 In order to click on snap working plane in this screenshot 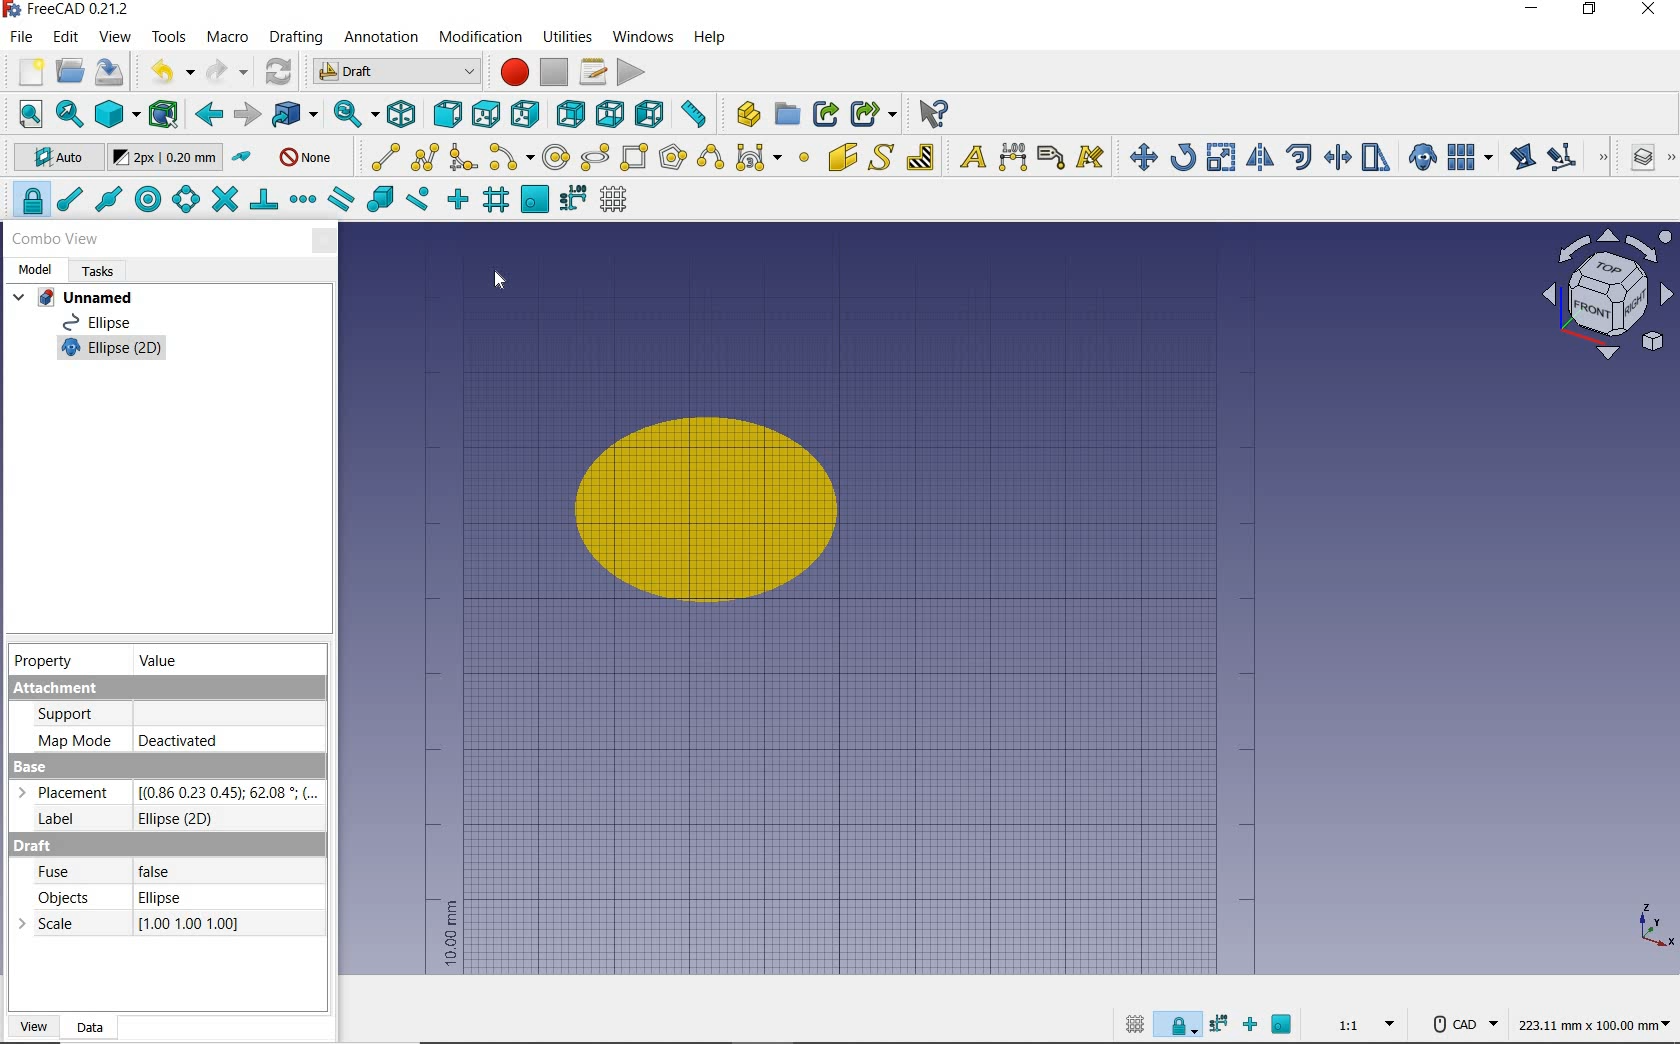, I will do `click(1284, 1023)`.